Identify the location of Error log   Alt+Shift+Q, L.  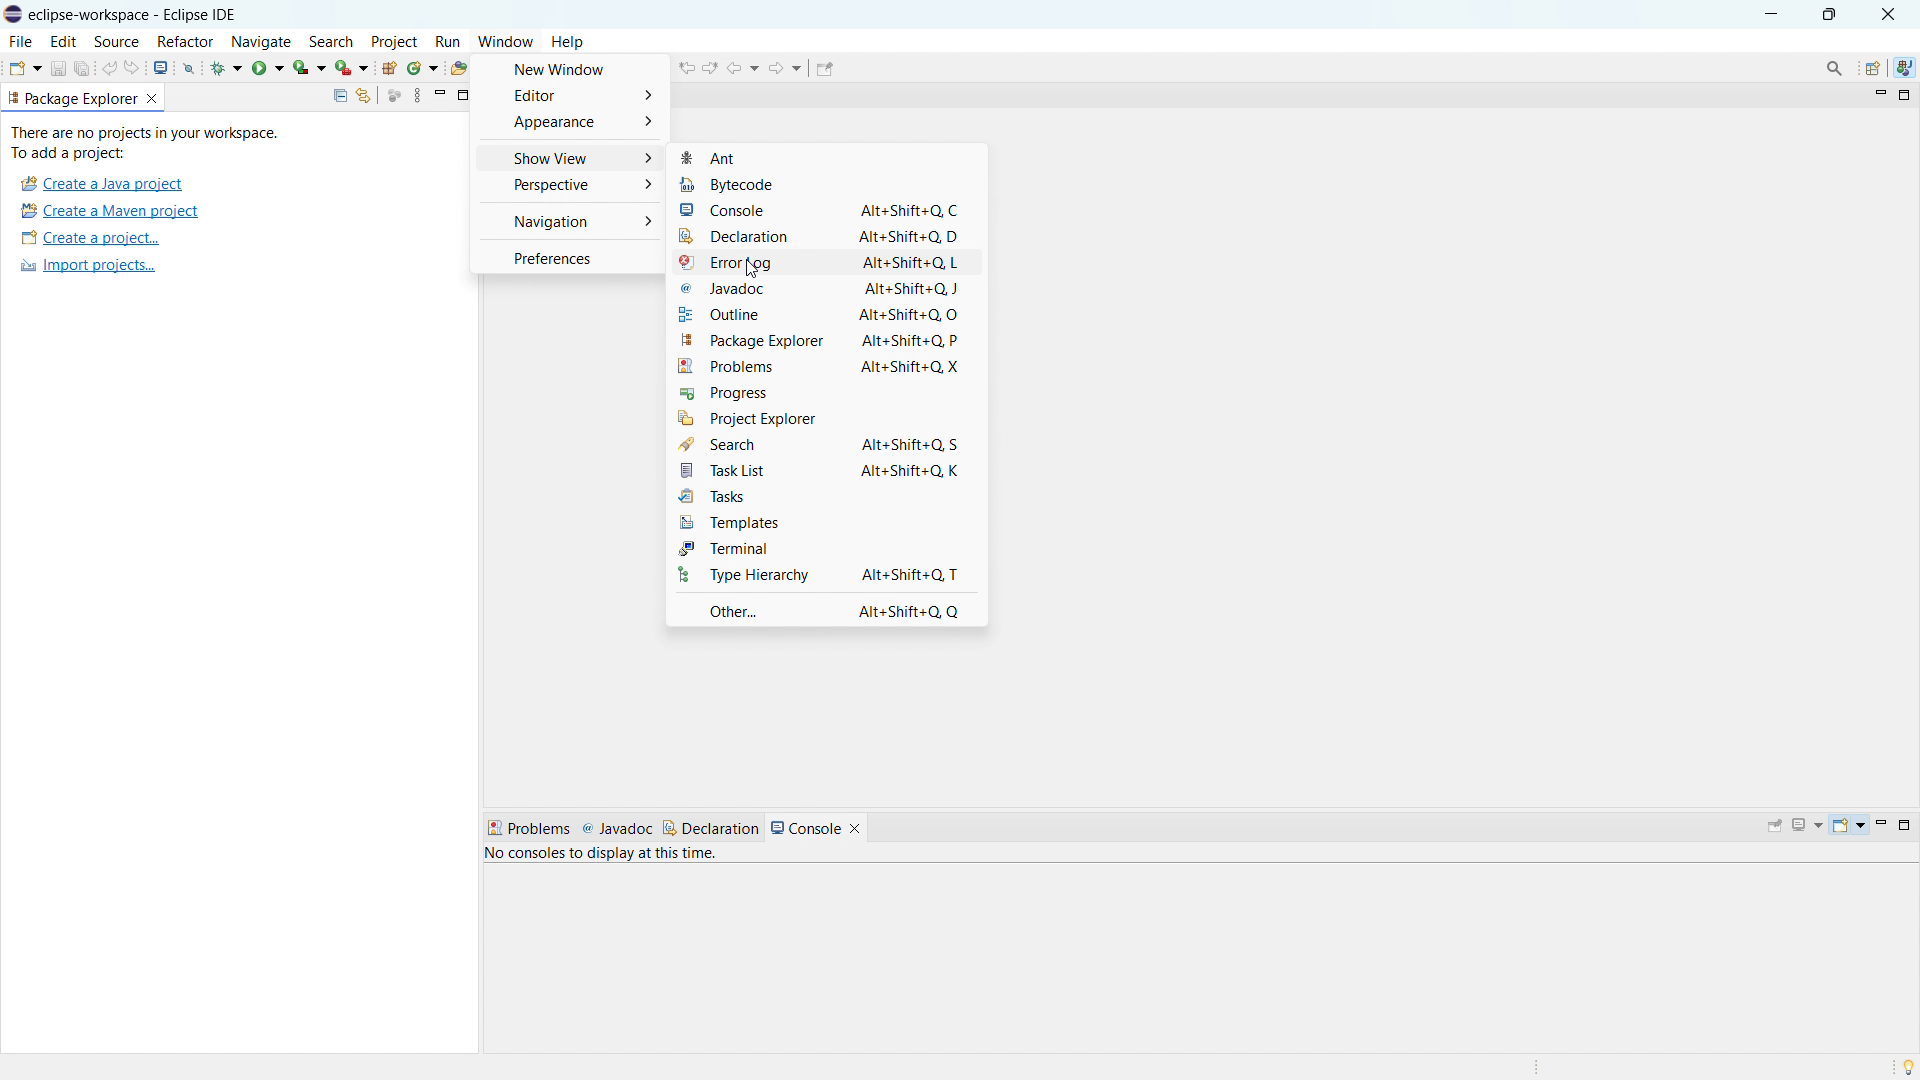
(821, 263).